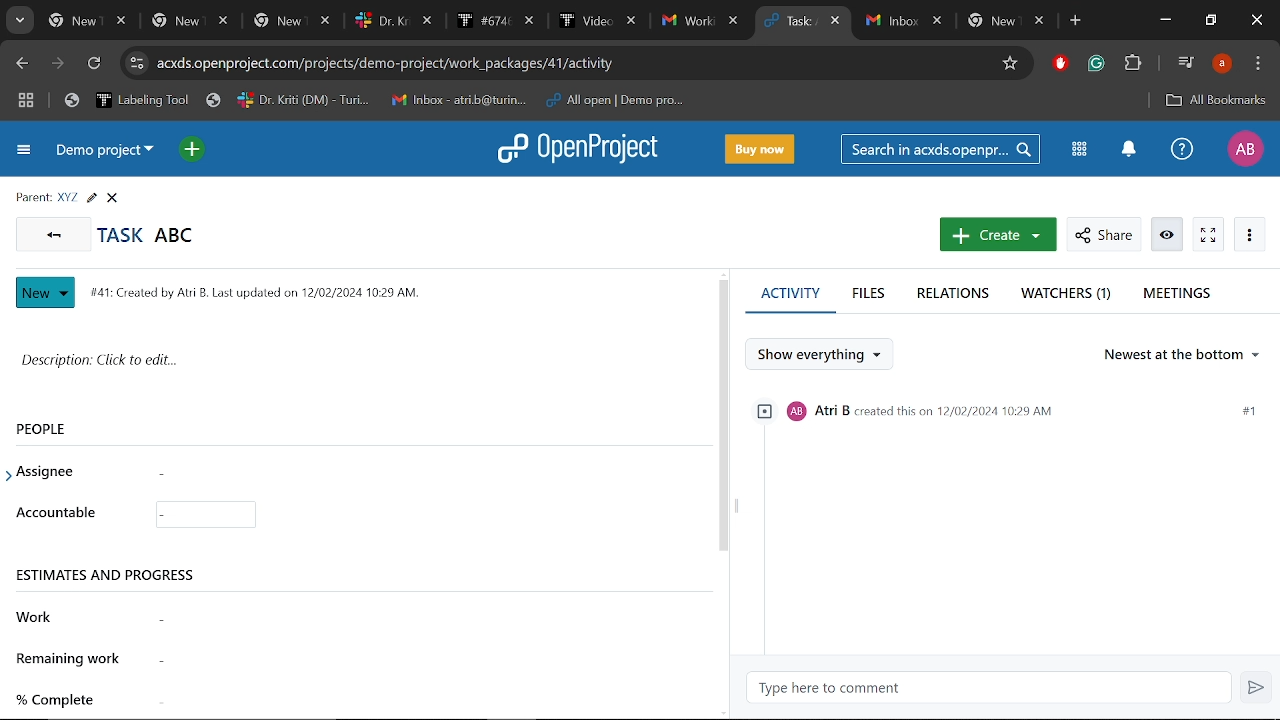 The image size is (1280, 720). I want to click on Customize and control chrome, so click(1258, 63).